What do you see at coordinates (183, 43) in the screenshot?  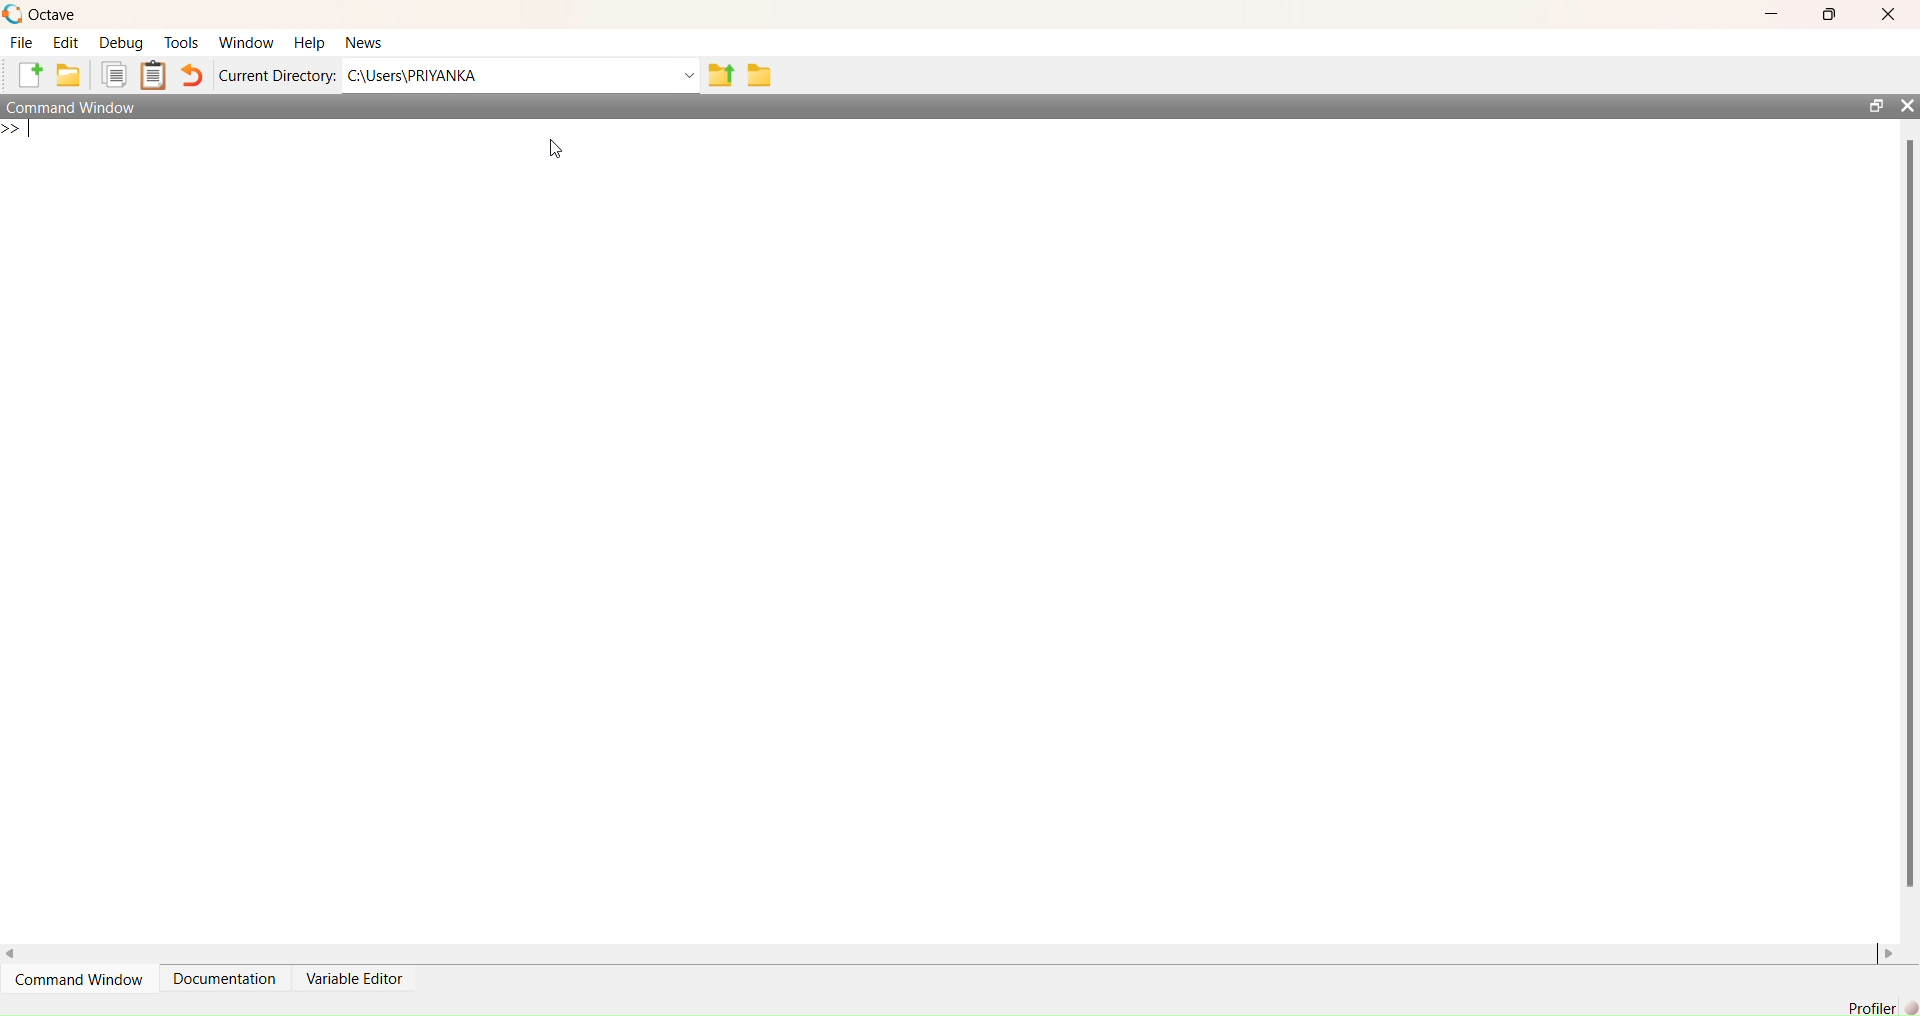 I see `tools` at bounding box center [183, 43].